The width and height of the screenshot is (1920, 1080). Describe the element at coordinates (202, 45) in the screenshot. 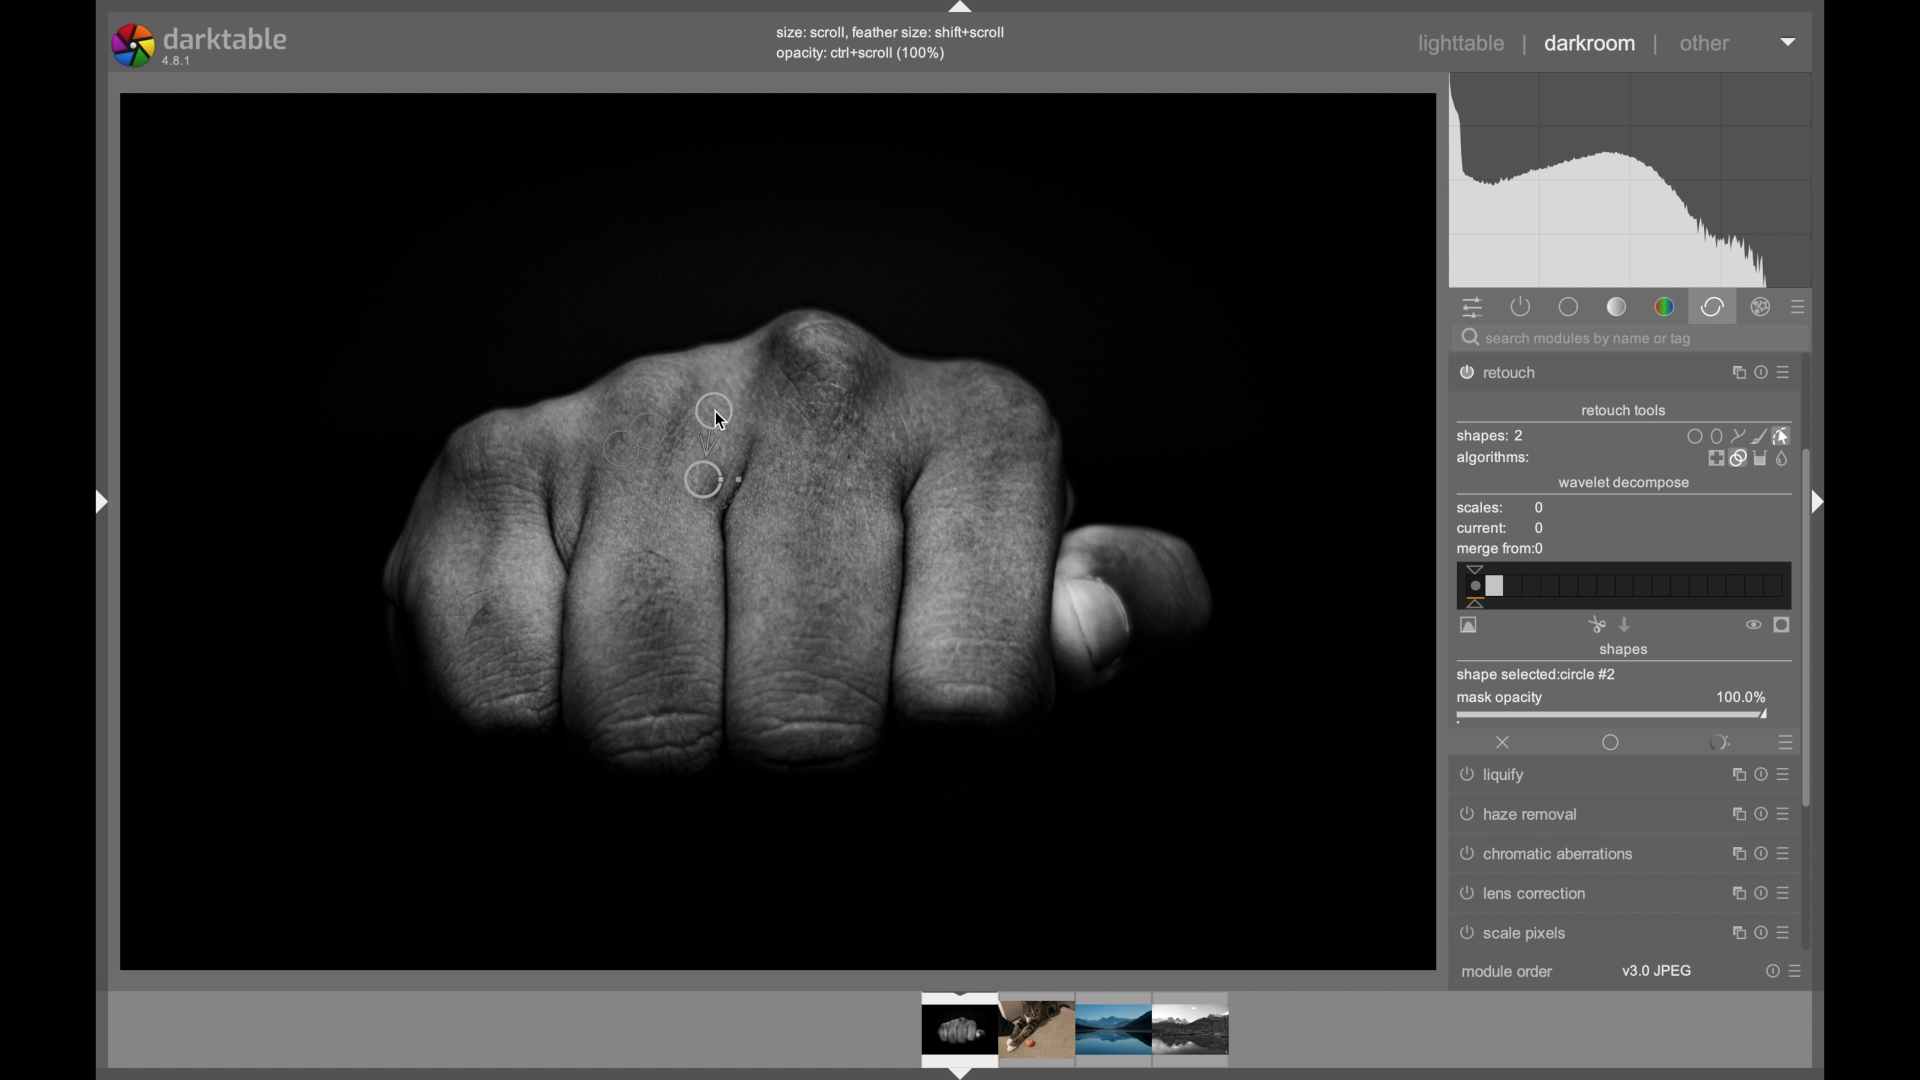

I see `darktable` at that location.